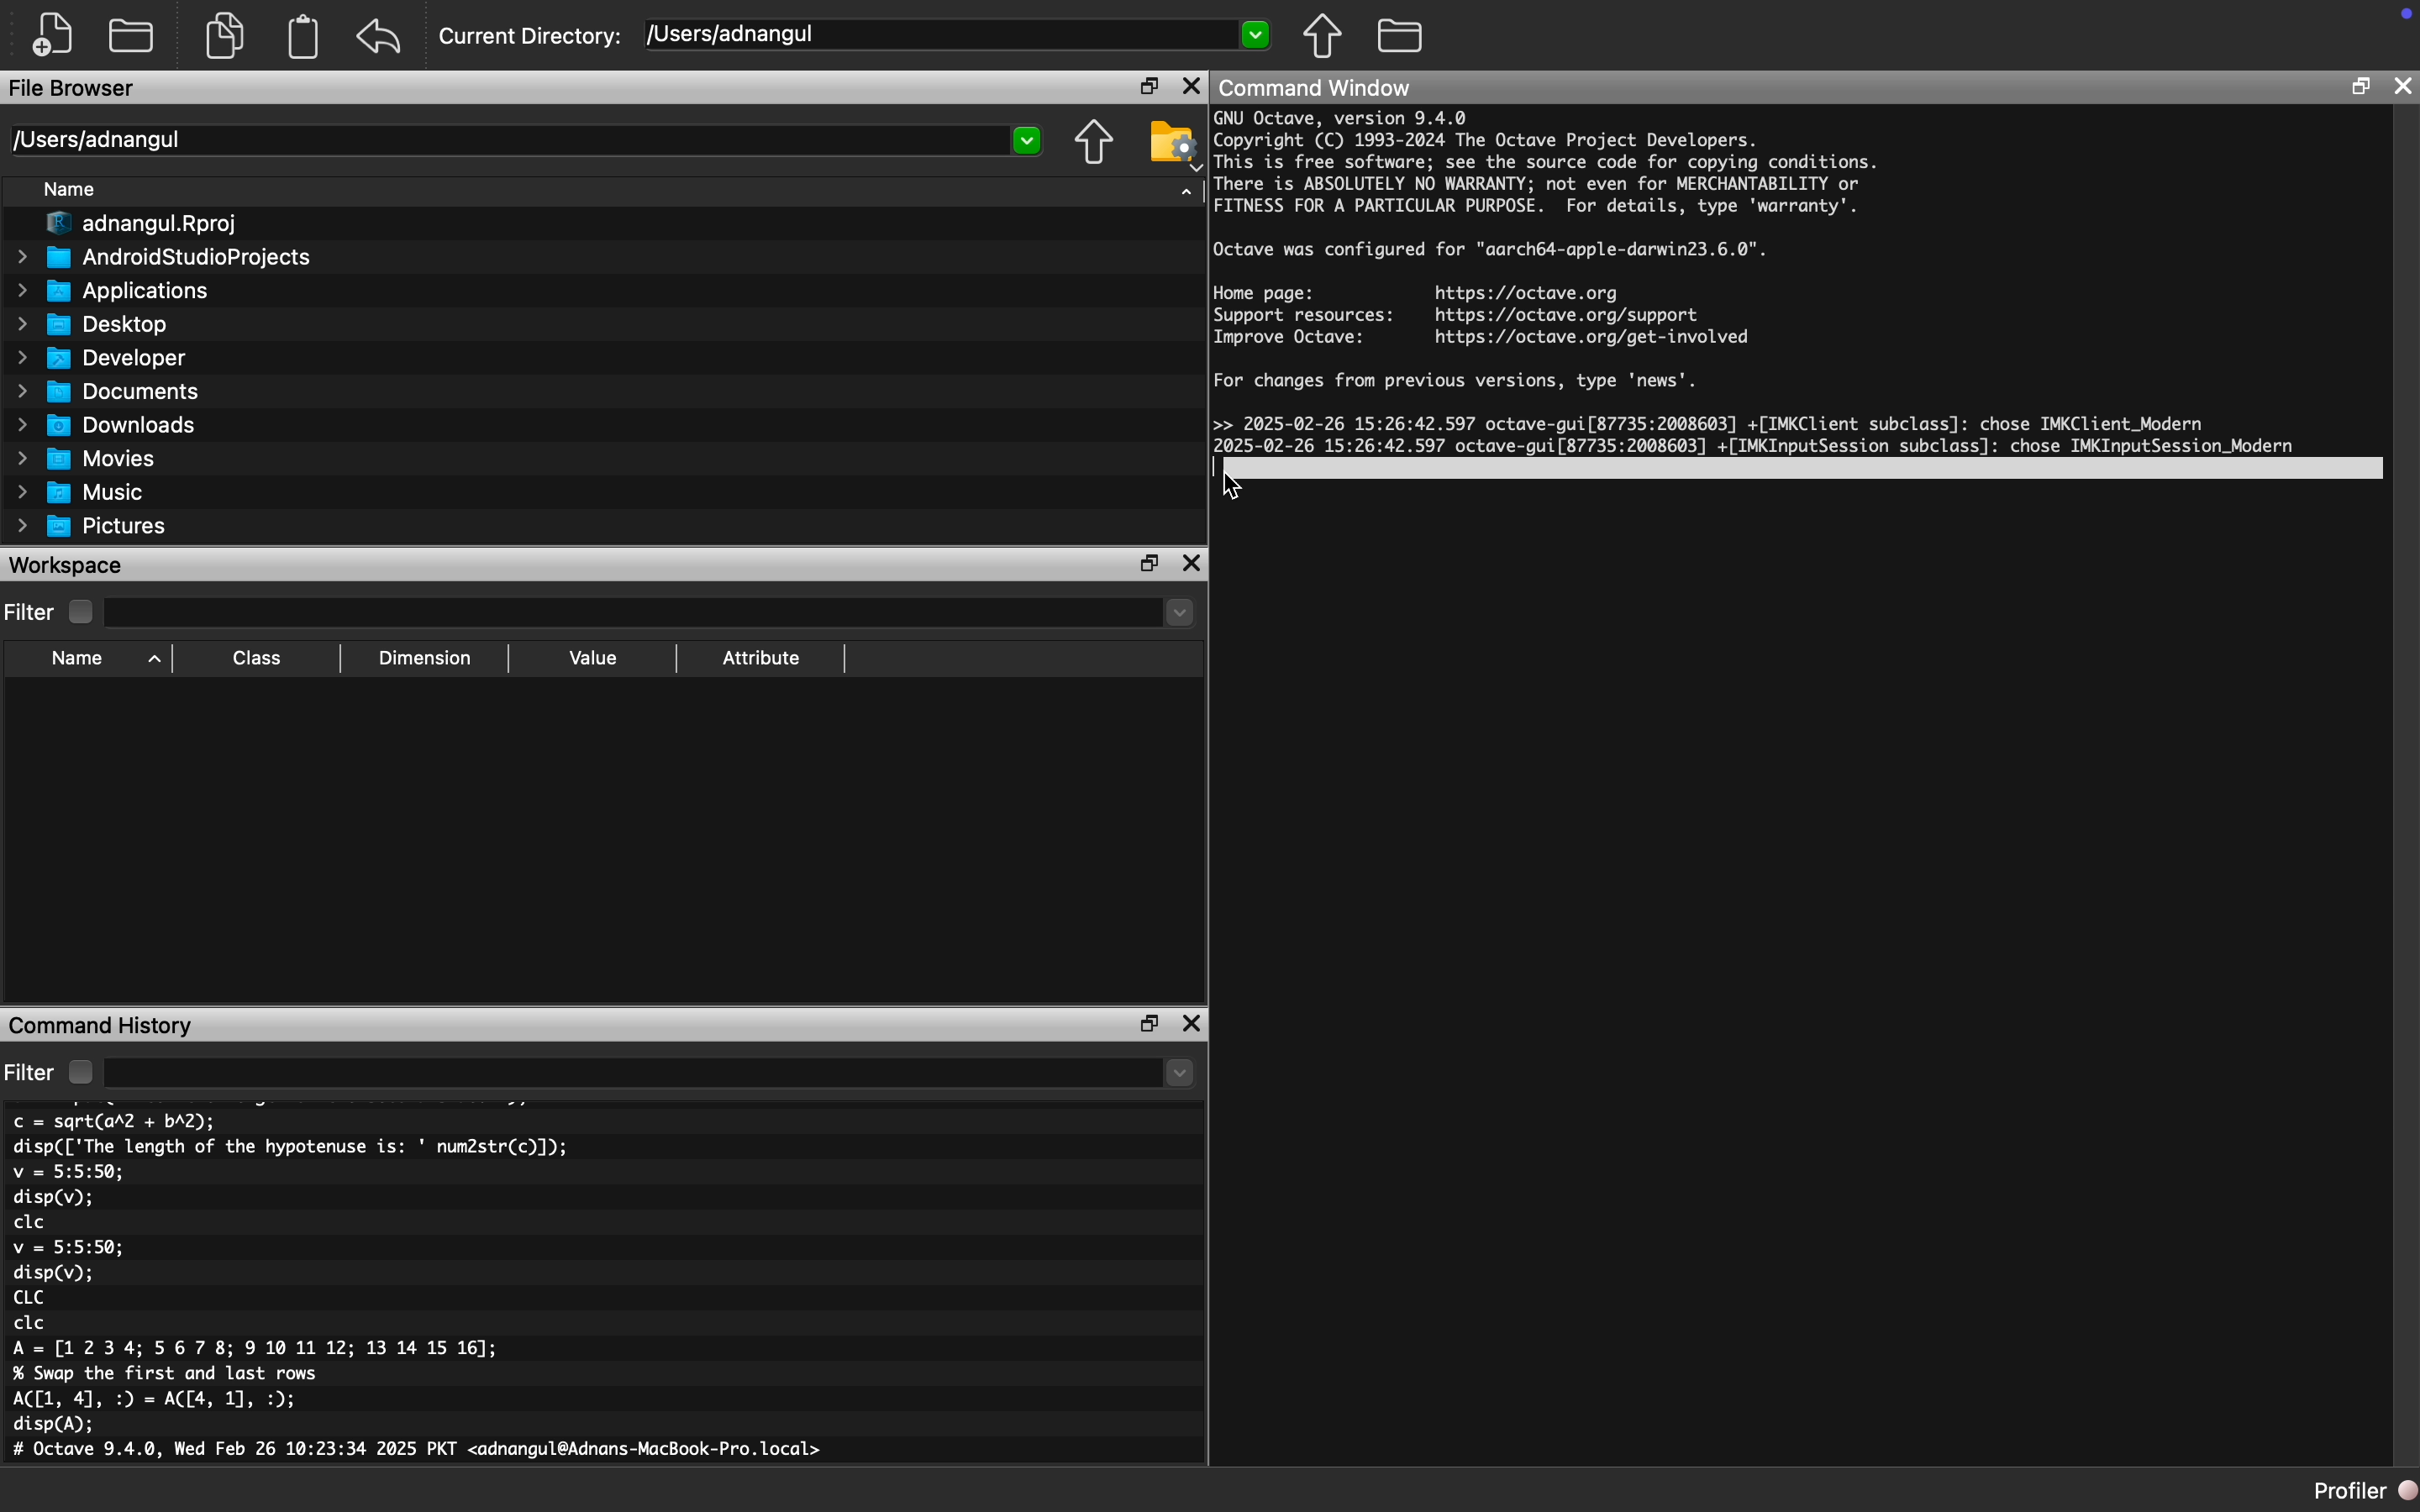 This screenshot has height=1512, width=2420. Describe the element at coordinates (1173, 144) in the screenshot. I see `Folder Settings` at that location.